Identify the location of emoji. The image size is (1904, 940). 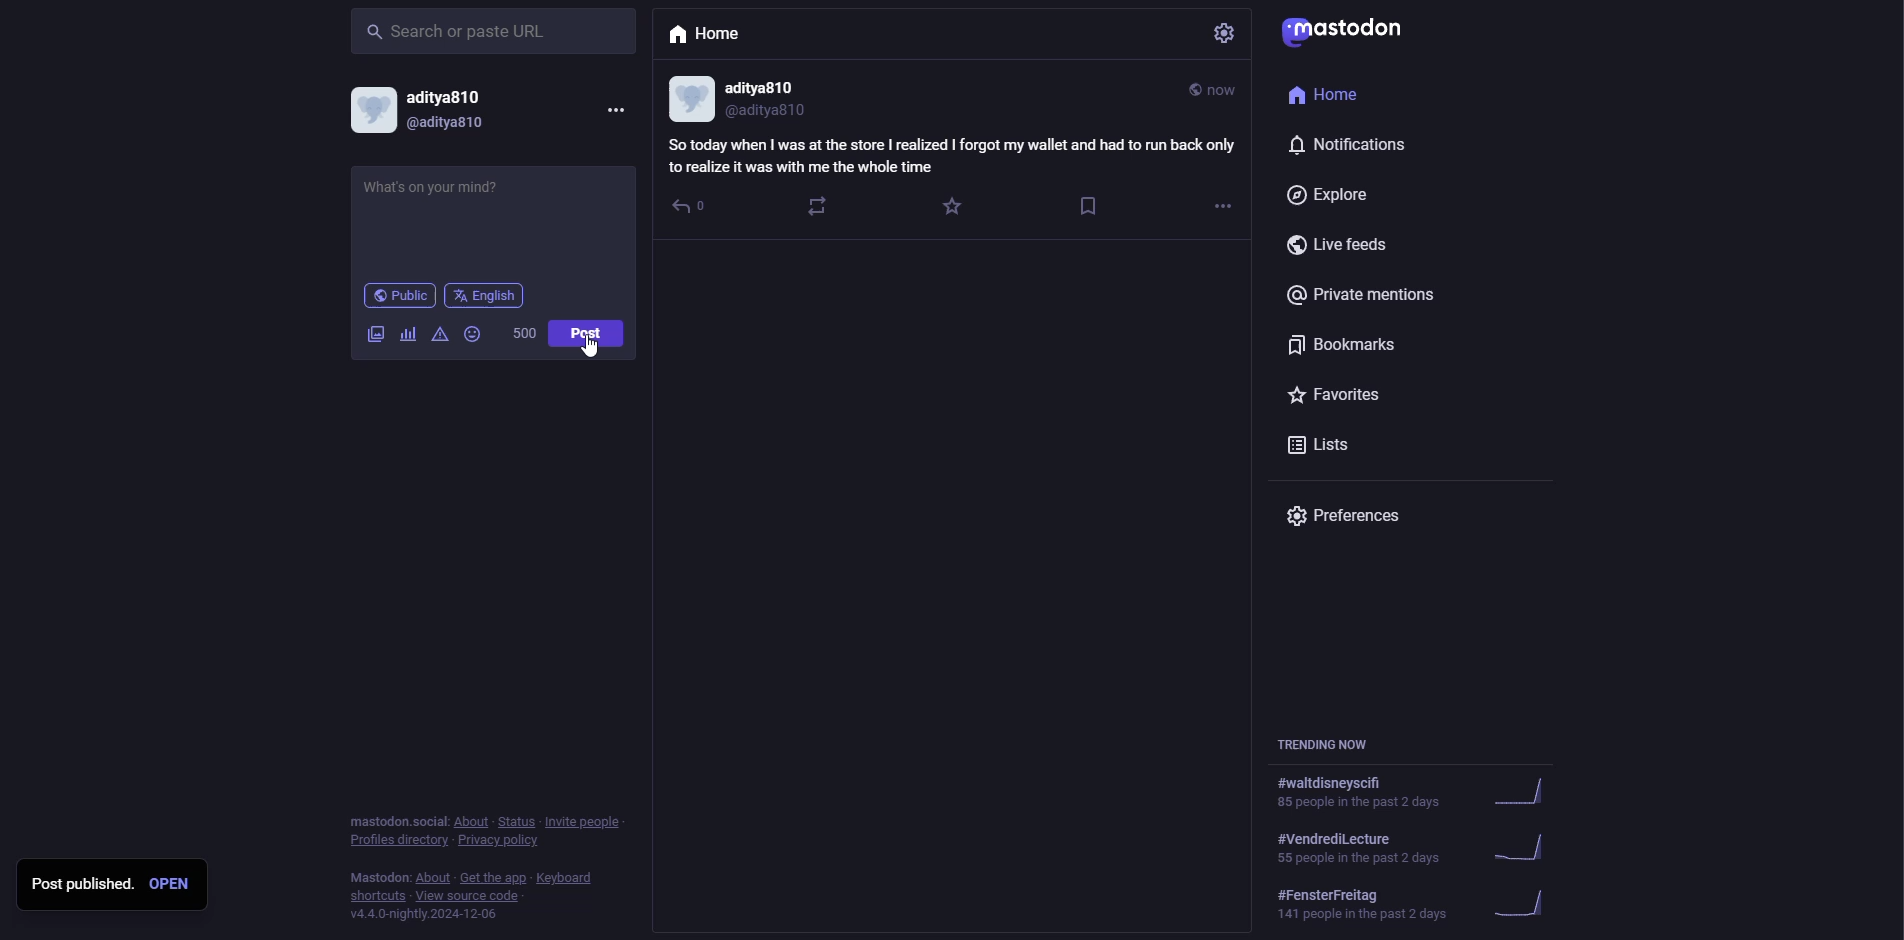
(474, 334).